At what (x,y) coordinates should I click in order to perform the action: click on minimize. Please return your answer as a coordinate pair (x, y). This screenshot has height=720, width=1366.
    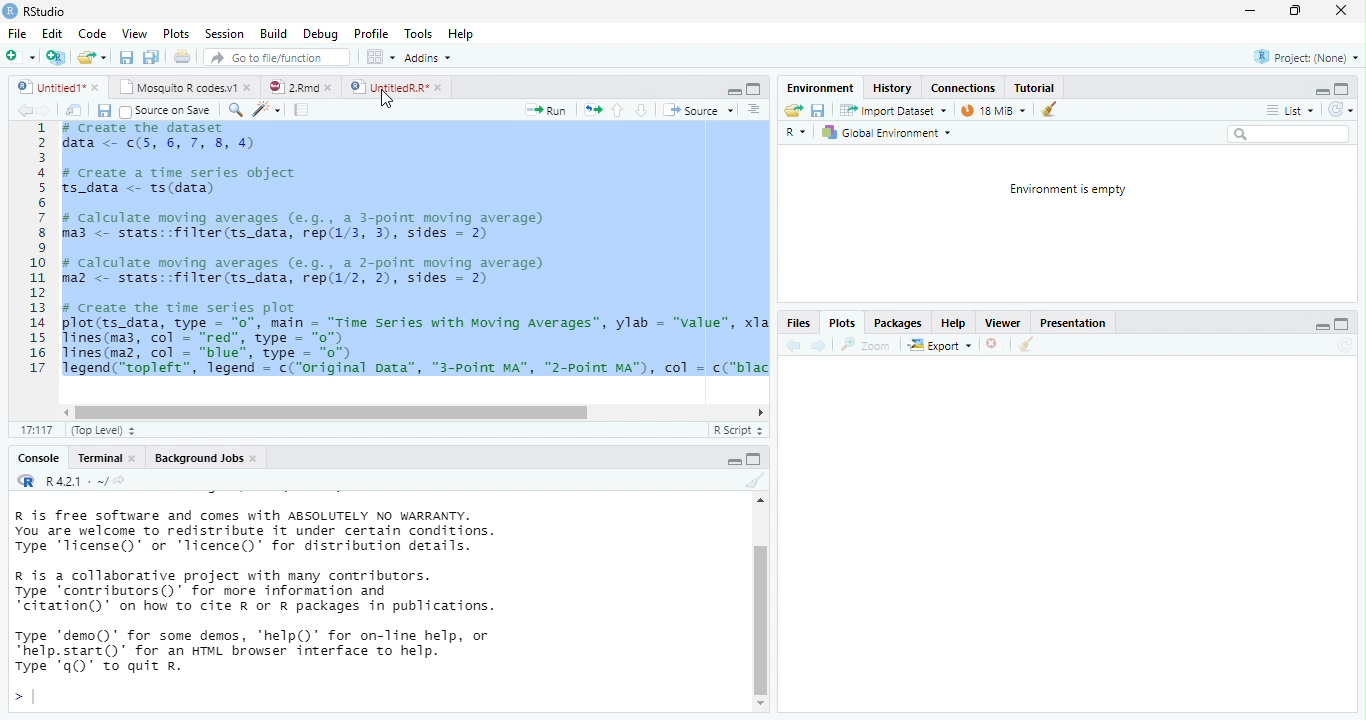
    Looking at the image, I should click on (1249, 12).